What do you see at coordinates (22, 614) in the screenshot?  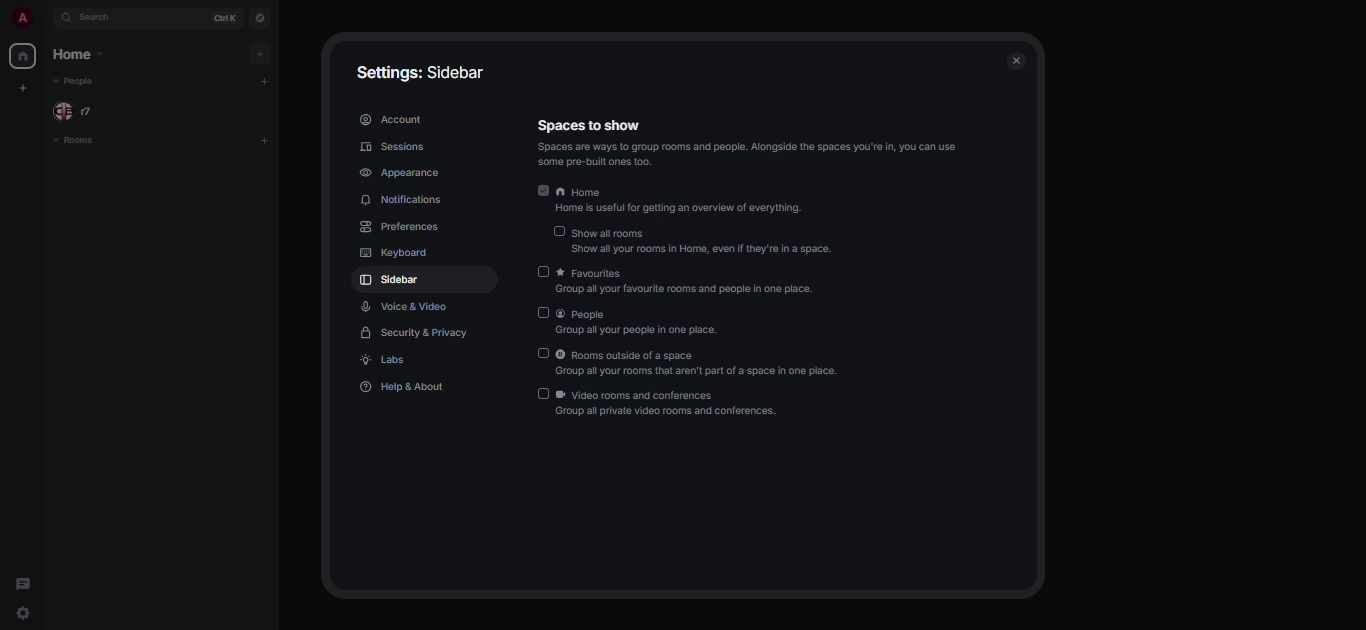 I see `quick settings` at bounding box center [22, 614].